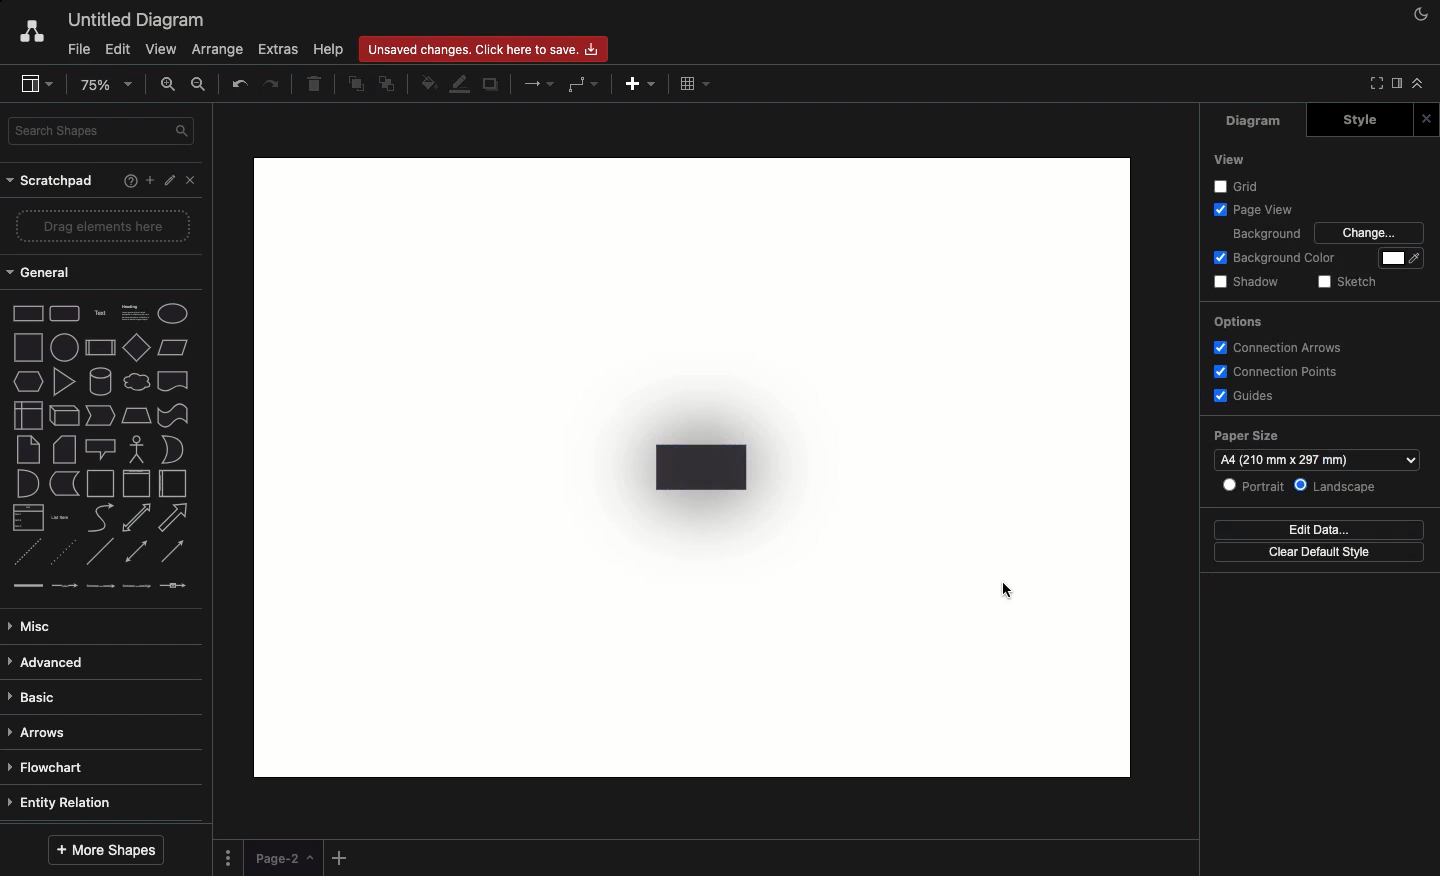  What do you see at coordinates (173, 381) in the screenshot?
I see `document ` at bounding box center [173, 381].